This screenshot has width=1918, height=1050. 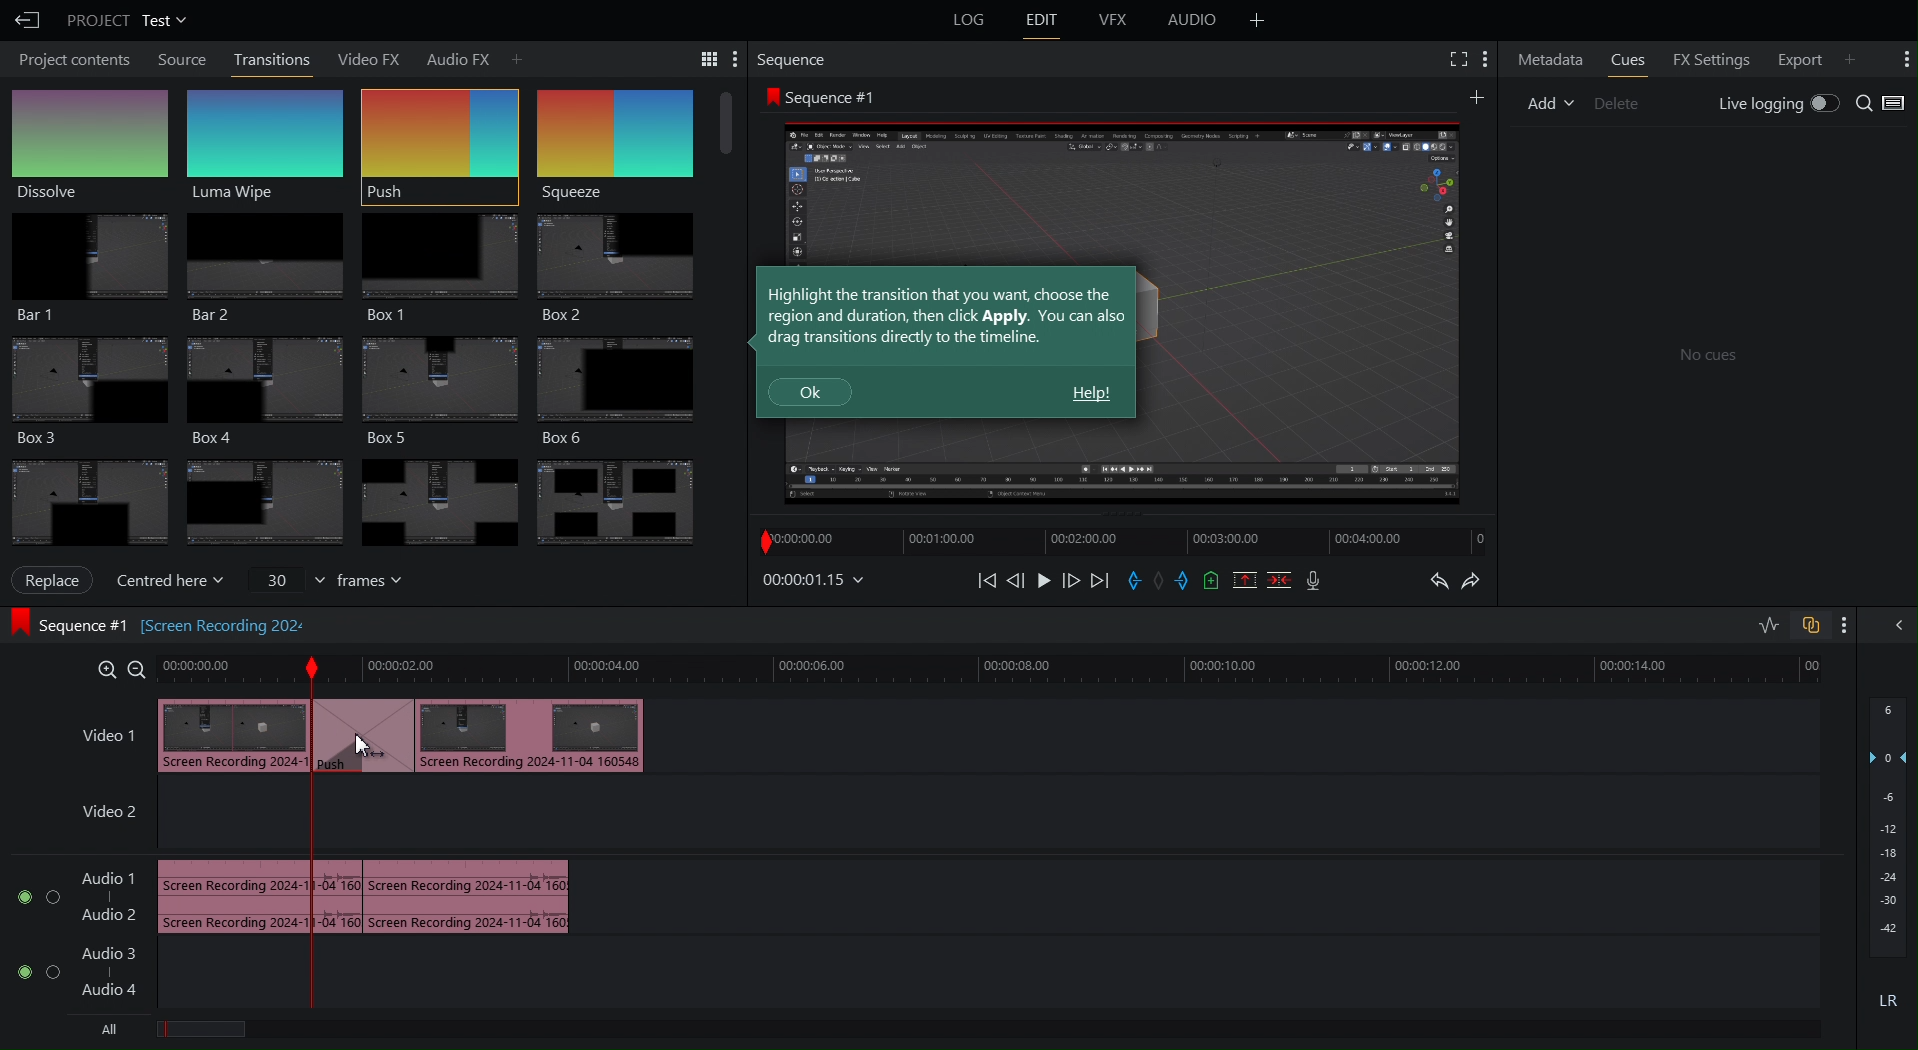 I want to click on toggle, so click(x=18, y=902).